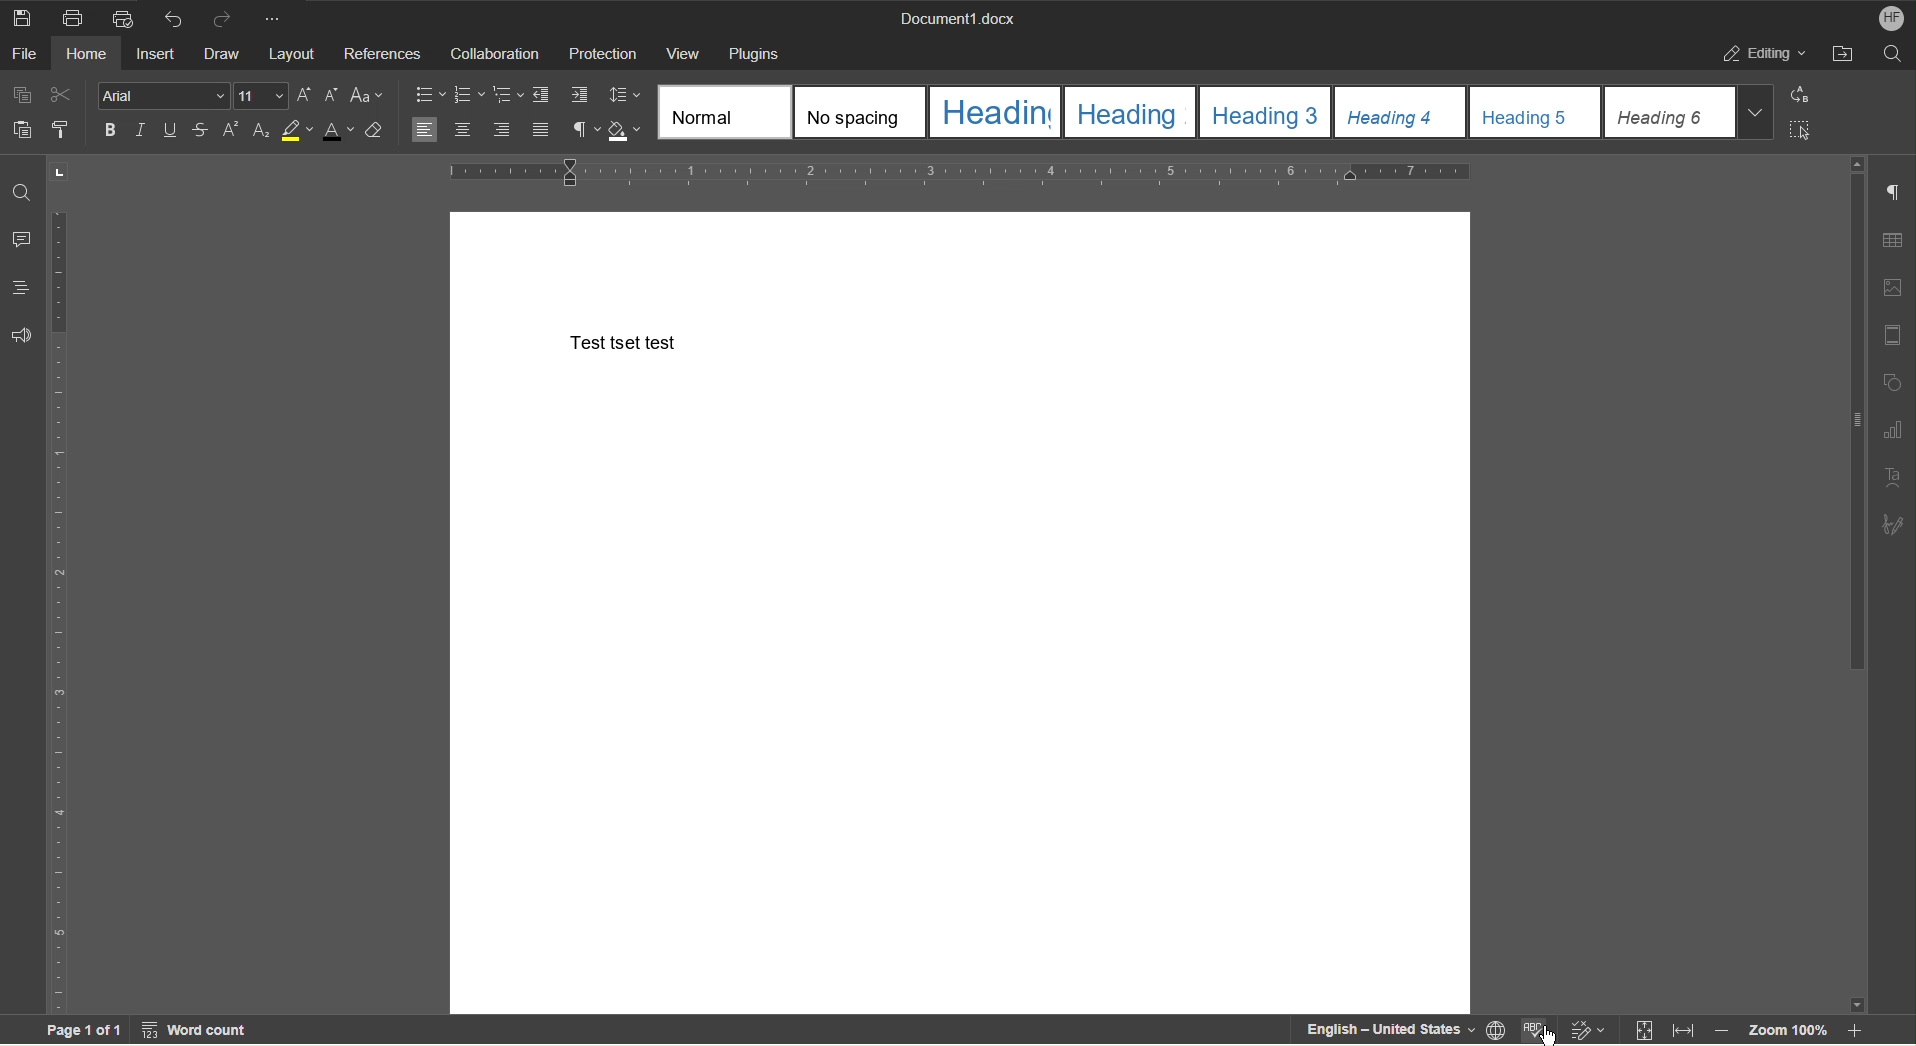  Describe the element at coordinates (726, 111) in the screenshot. I see `Normal` at that location.